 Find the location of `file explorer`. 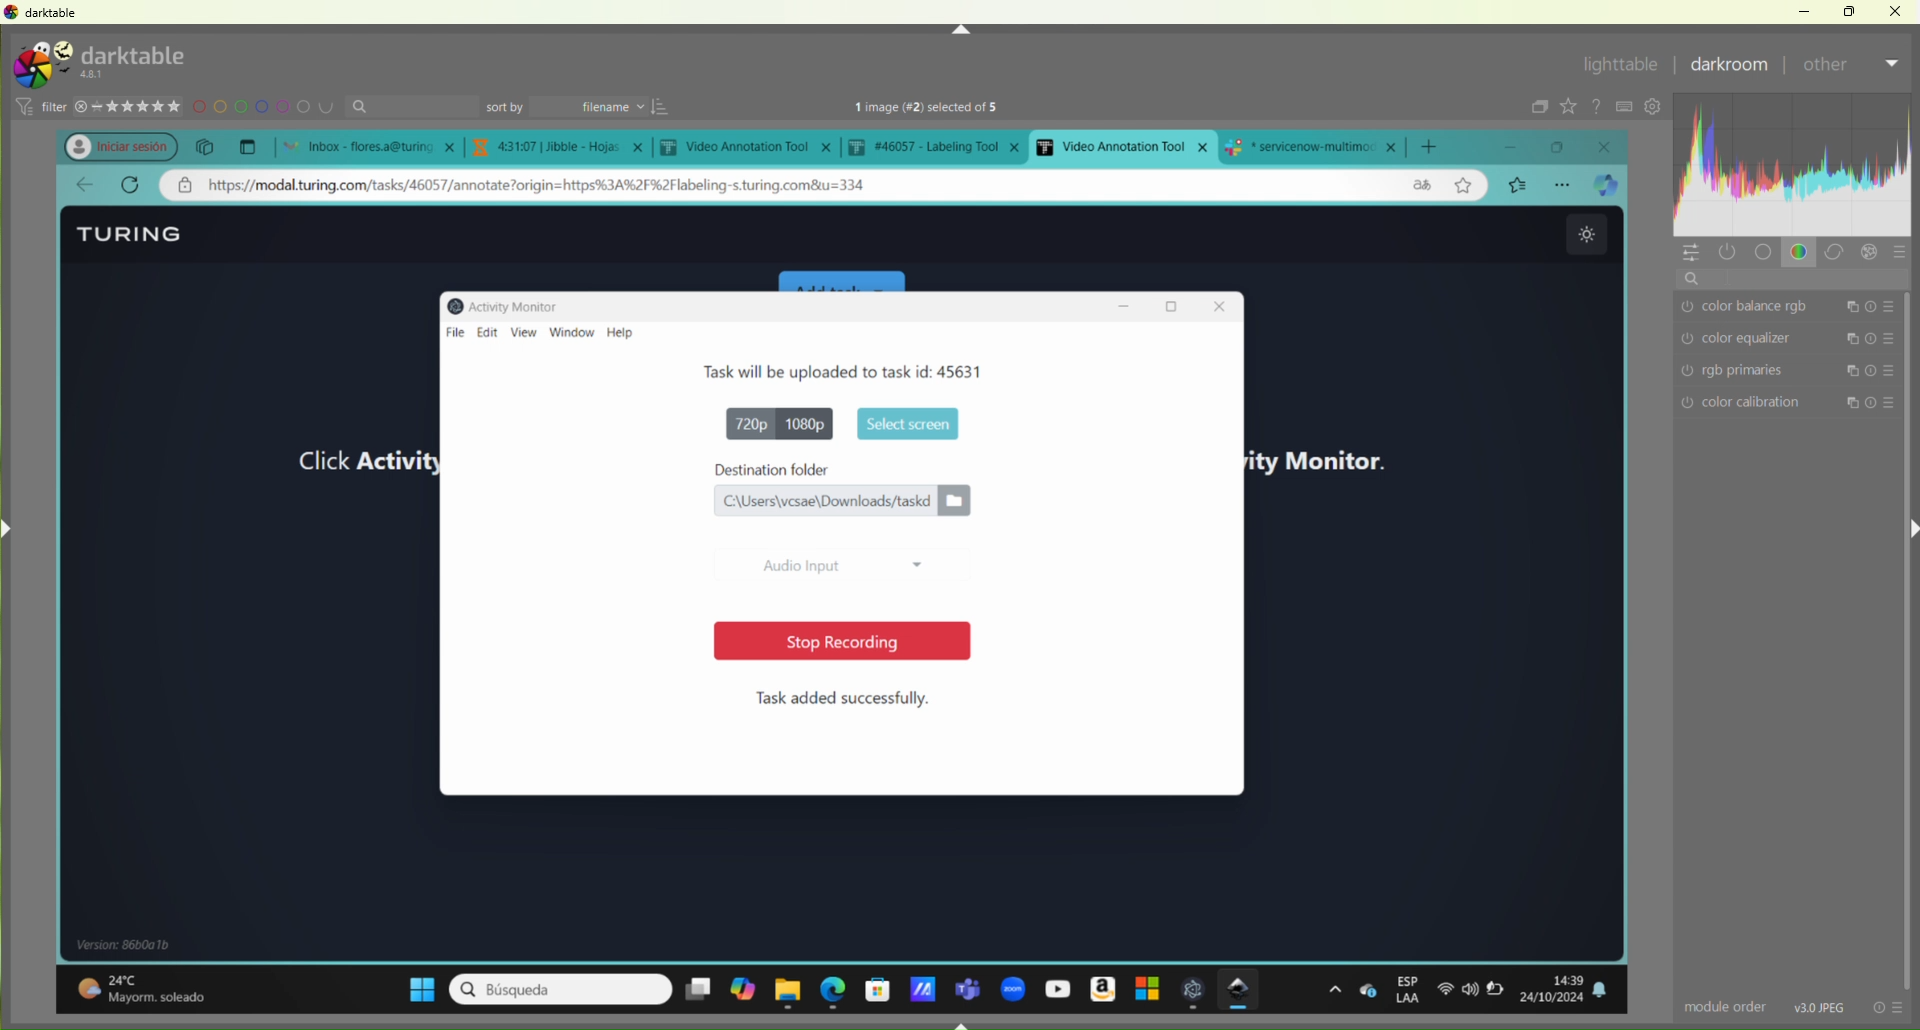

file explorer is located at coordinates (790, 989).